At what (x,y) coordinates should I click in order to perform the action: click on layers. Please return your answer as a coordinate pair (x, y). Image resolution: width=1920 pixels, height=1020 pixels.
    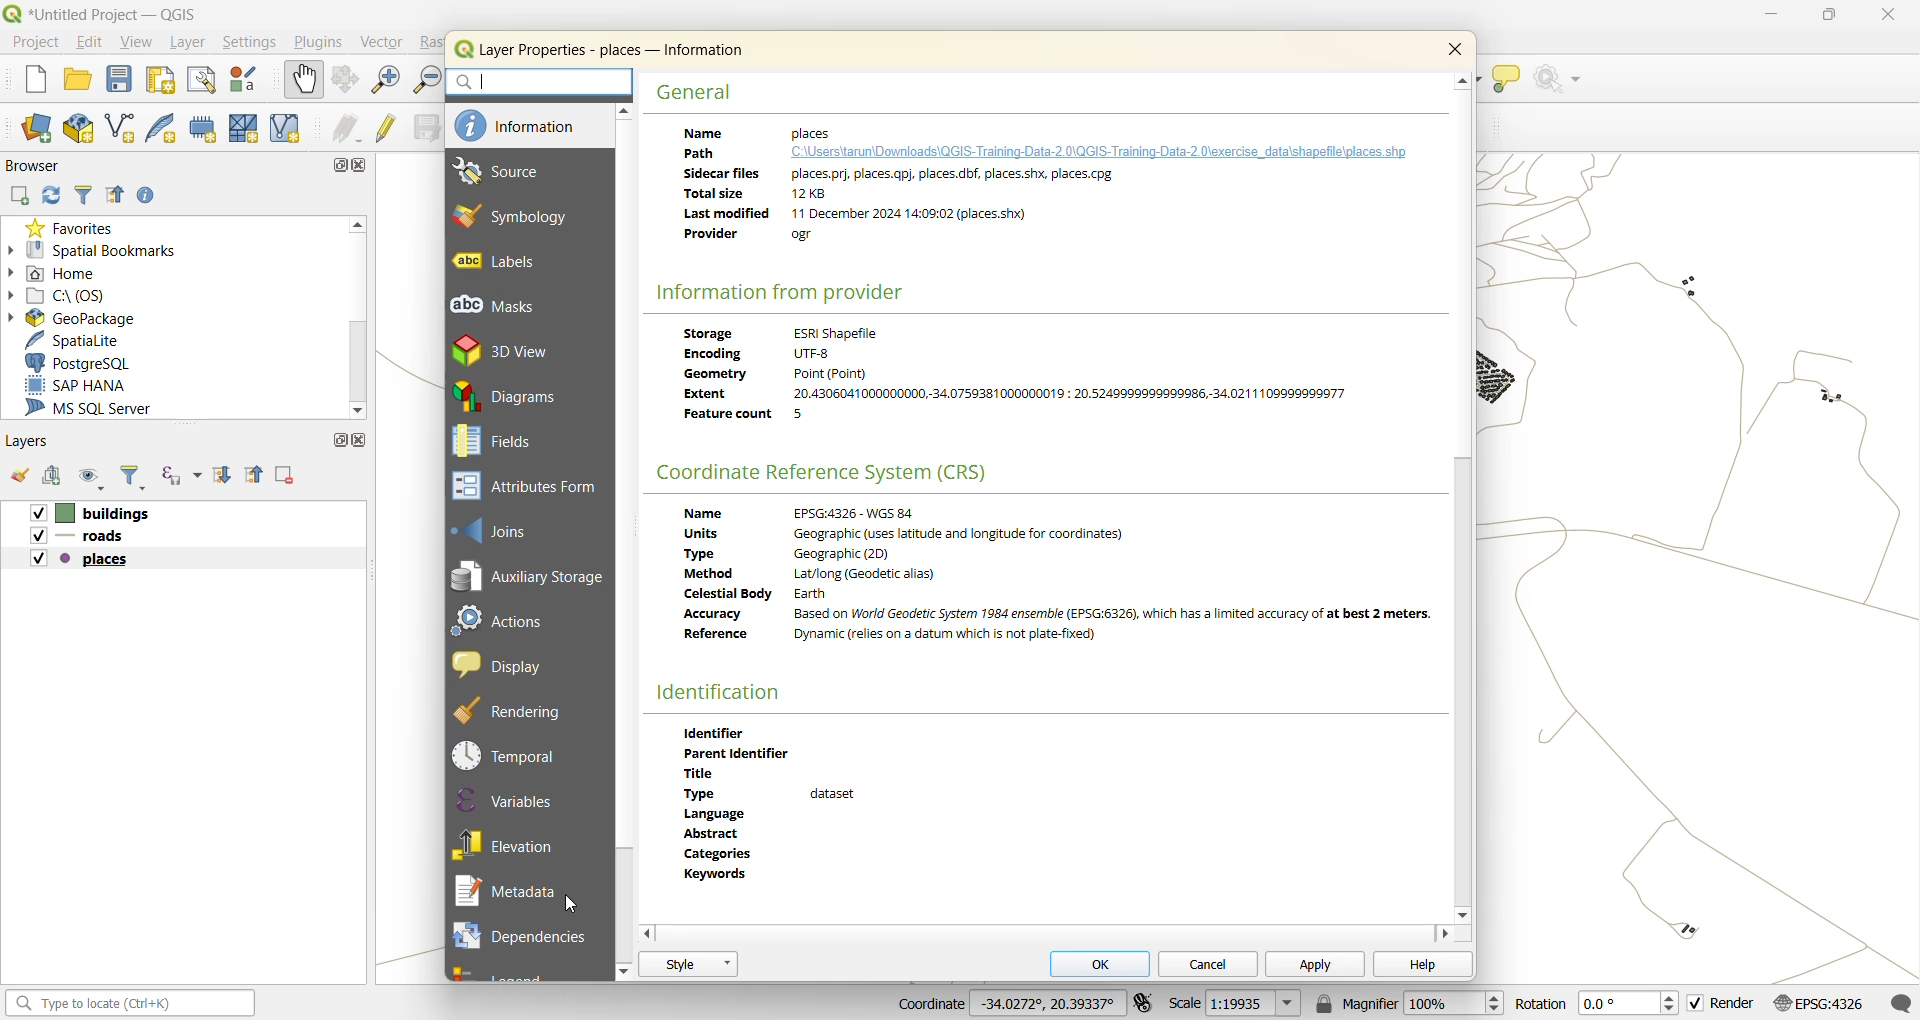
    Looking at the image, I should click on (81, 536).